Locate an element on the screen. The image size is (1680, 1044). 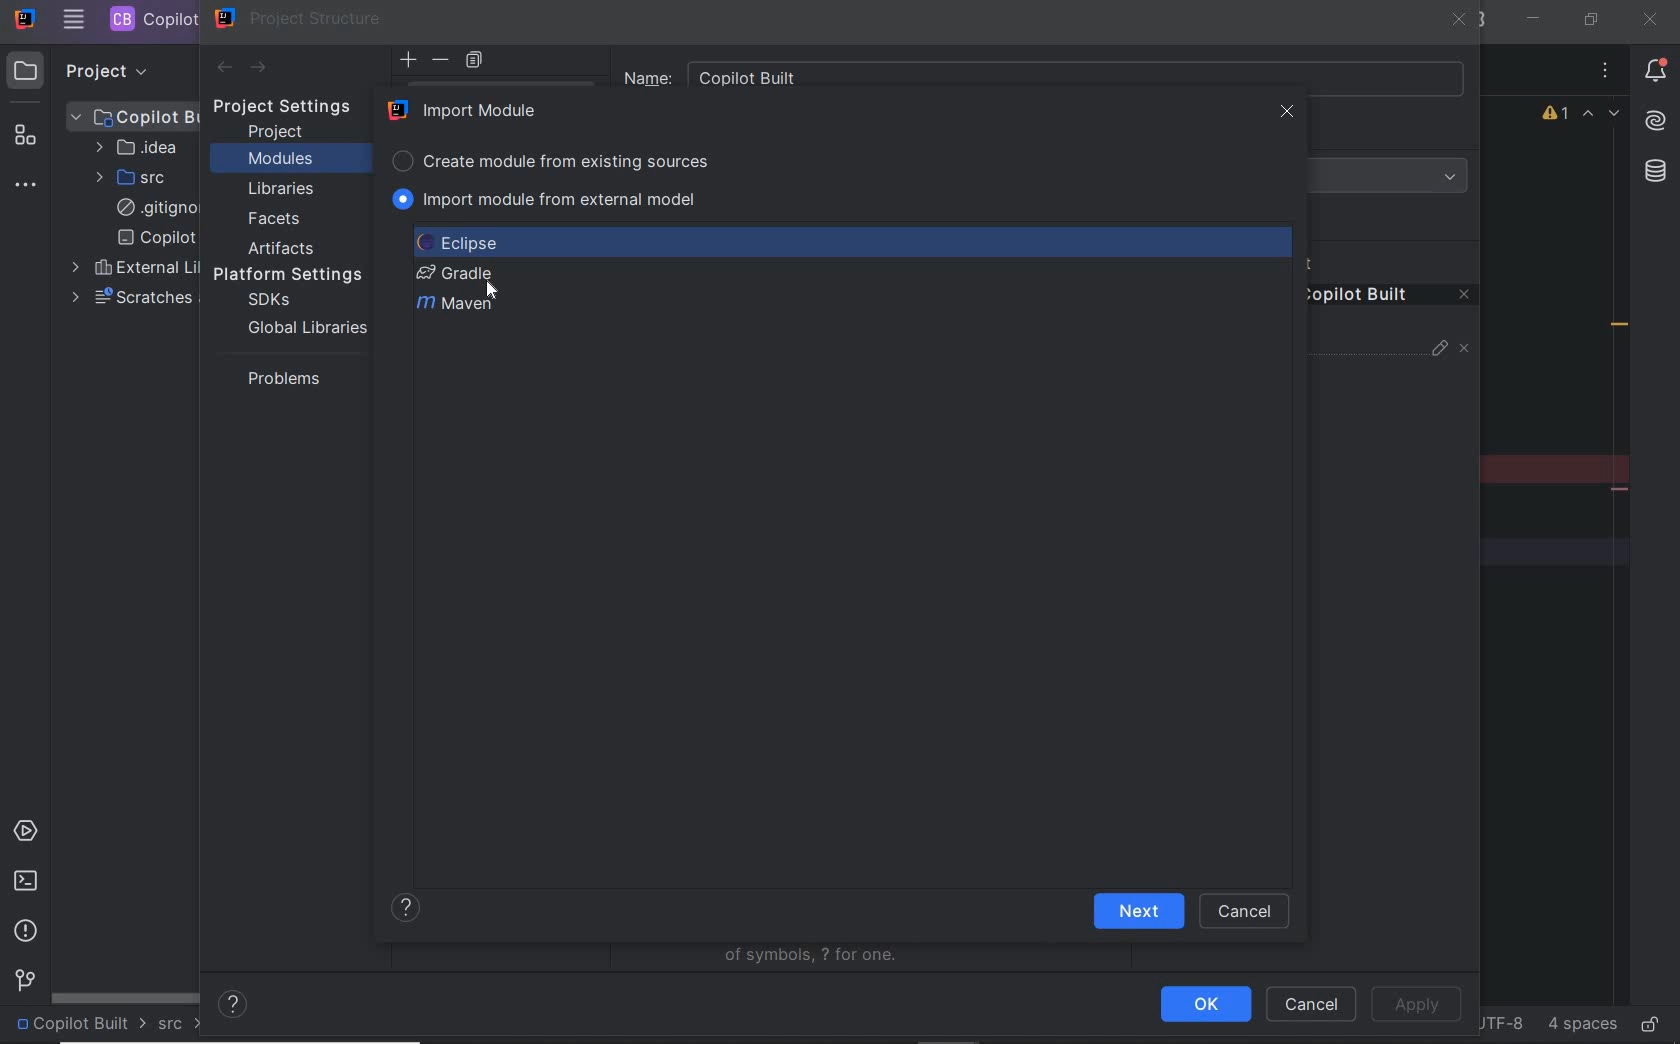
AI Assistant is located at coordinates (1654, 121).